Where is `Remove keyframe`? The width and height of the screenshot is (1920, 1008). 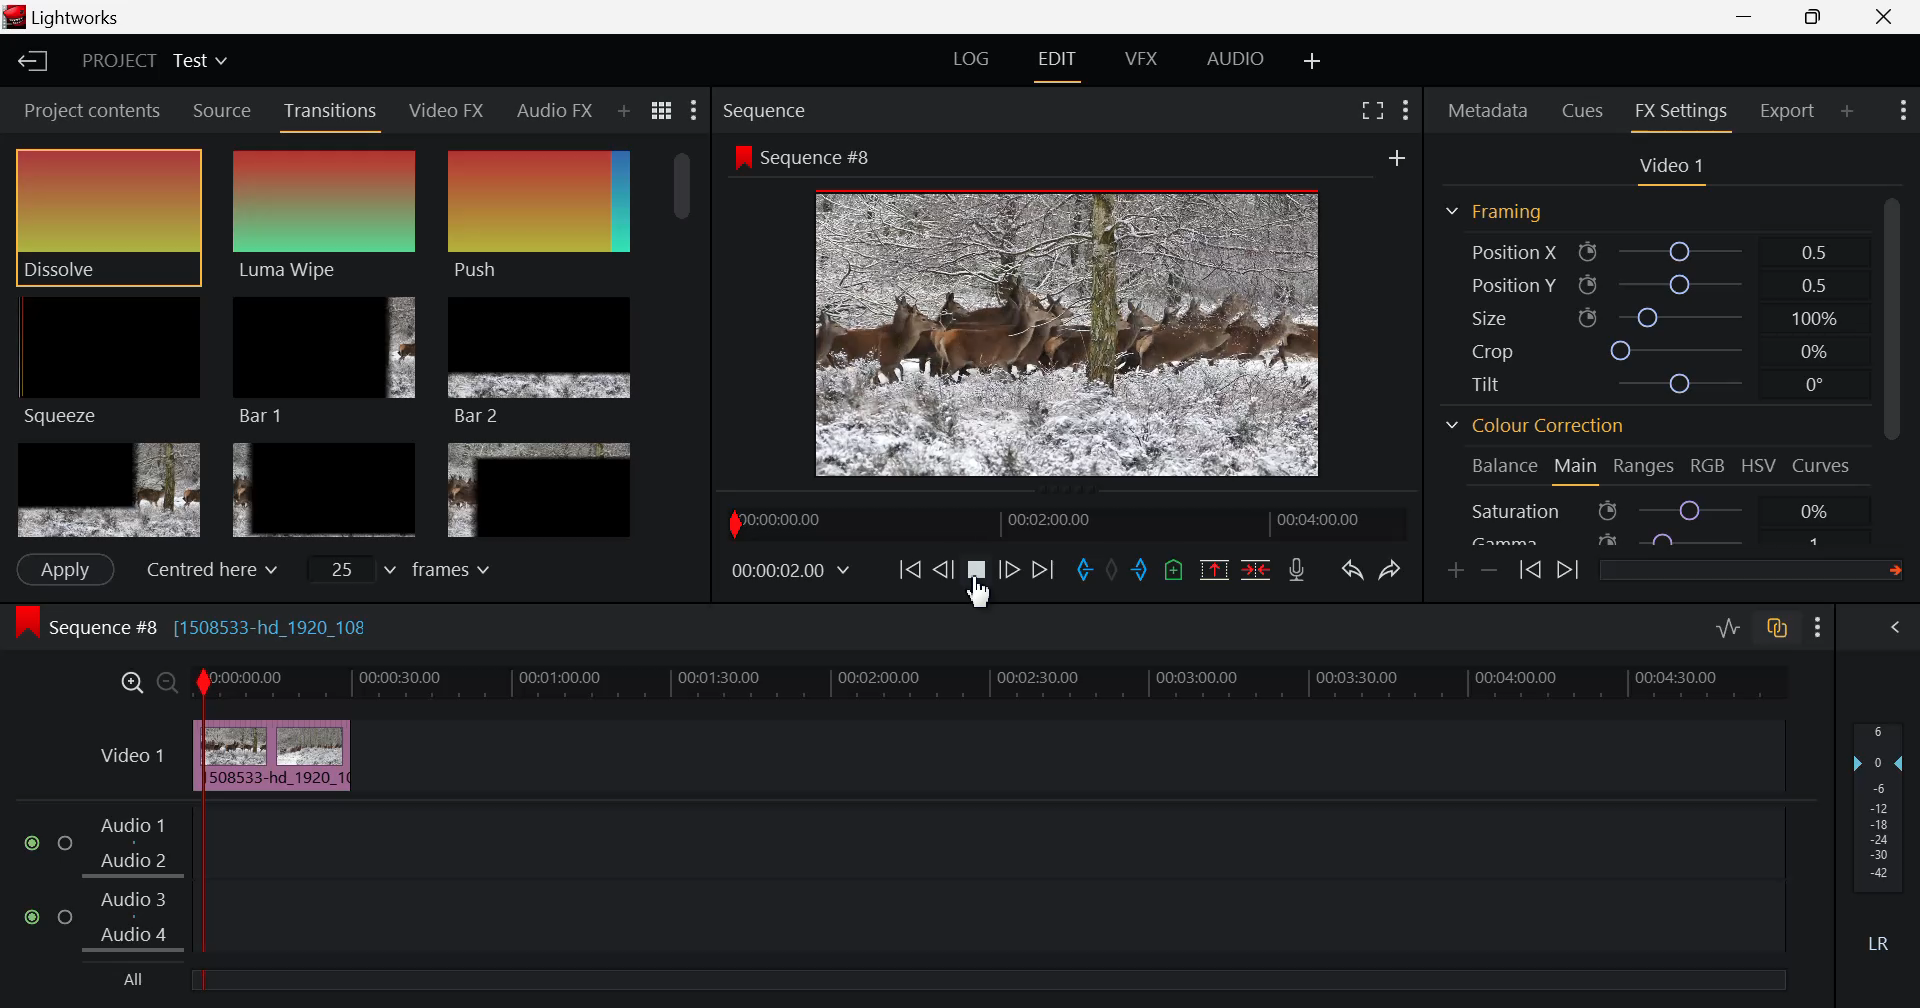 Remove keyframe is located at coordinates (1490, 572).